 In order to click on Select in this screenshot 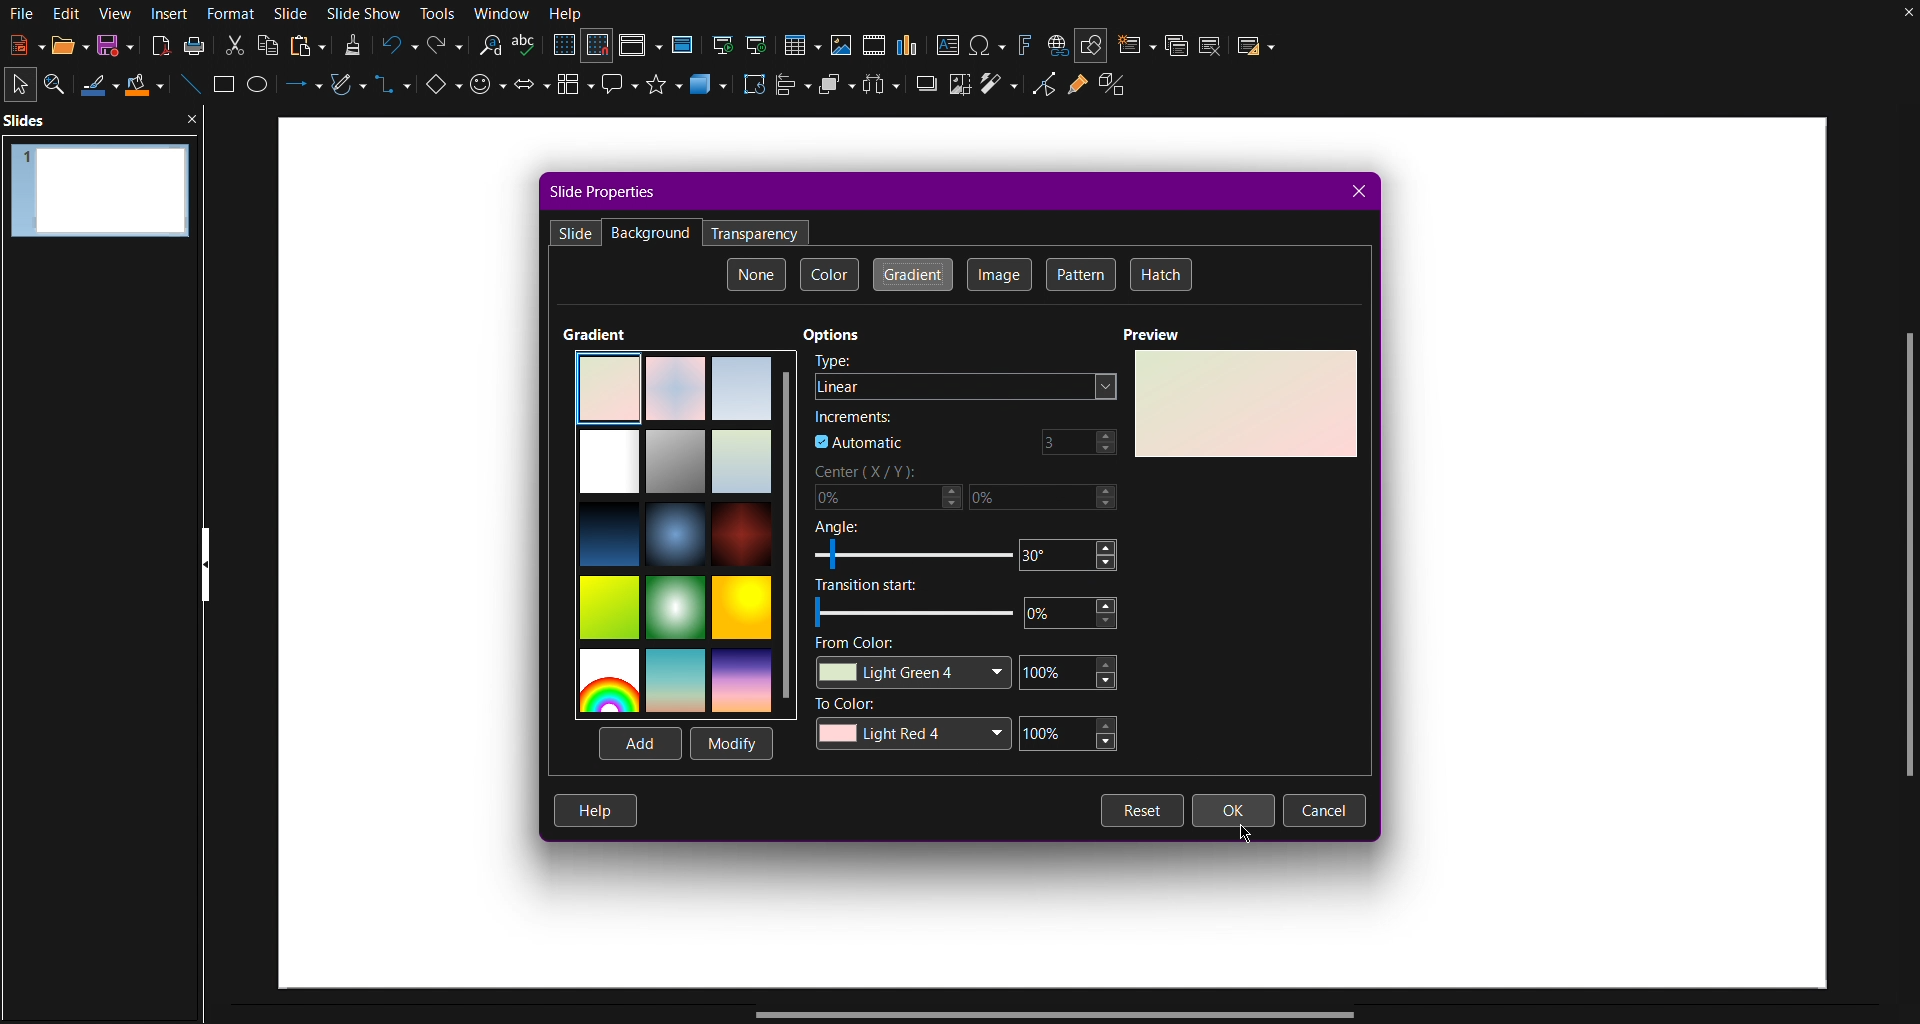, I will do `click(22, 83)`.